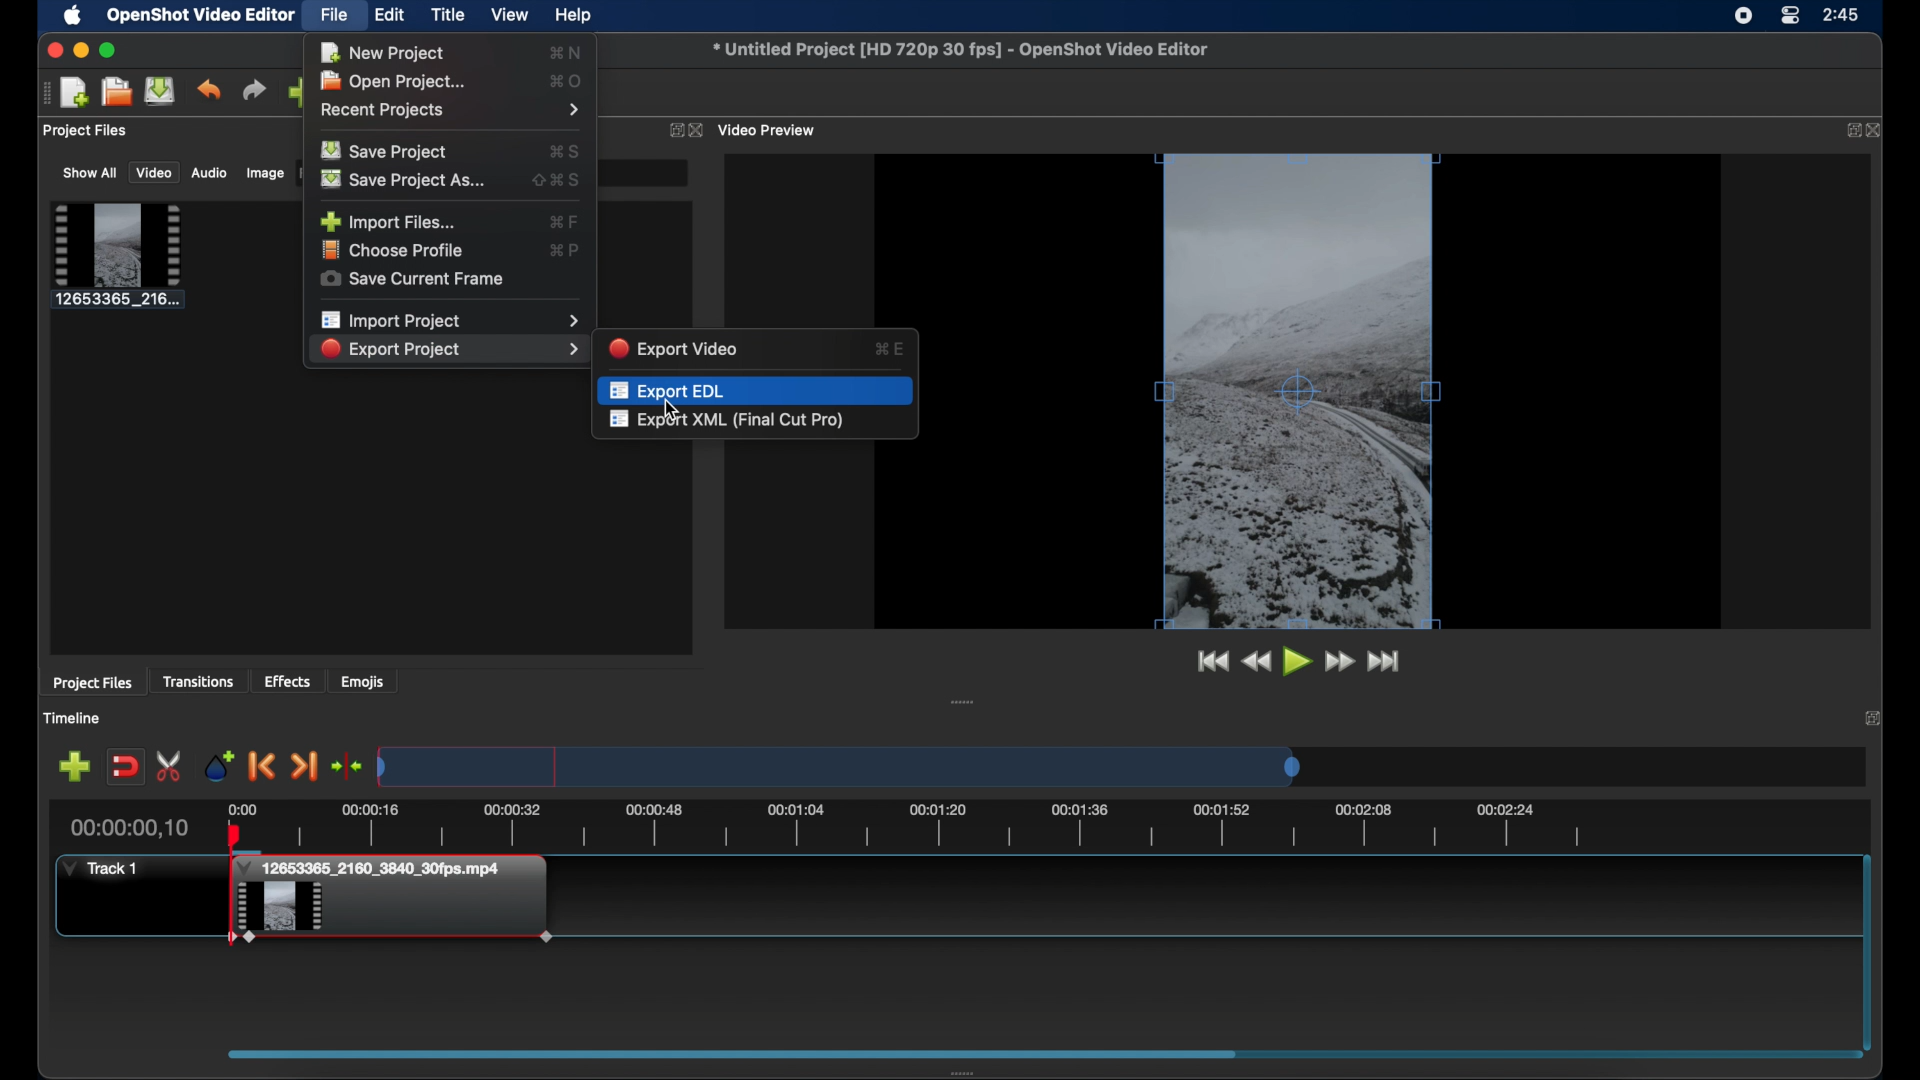 Image resolution: width=1920 pixels, height=1080 pixels. I want to click on export xml, so click(728, 421).